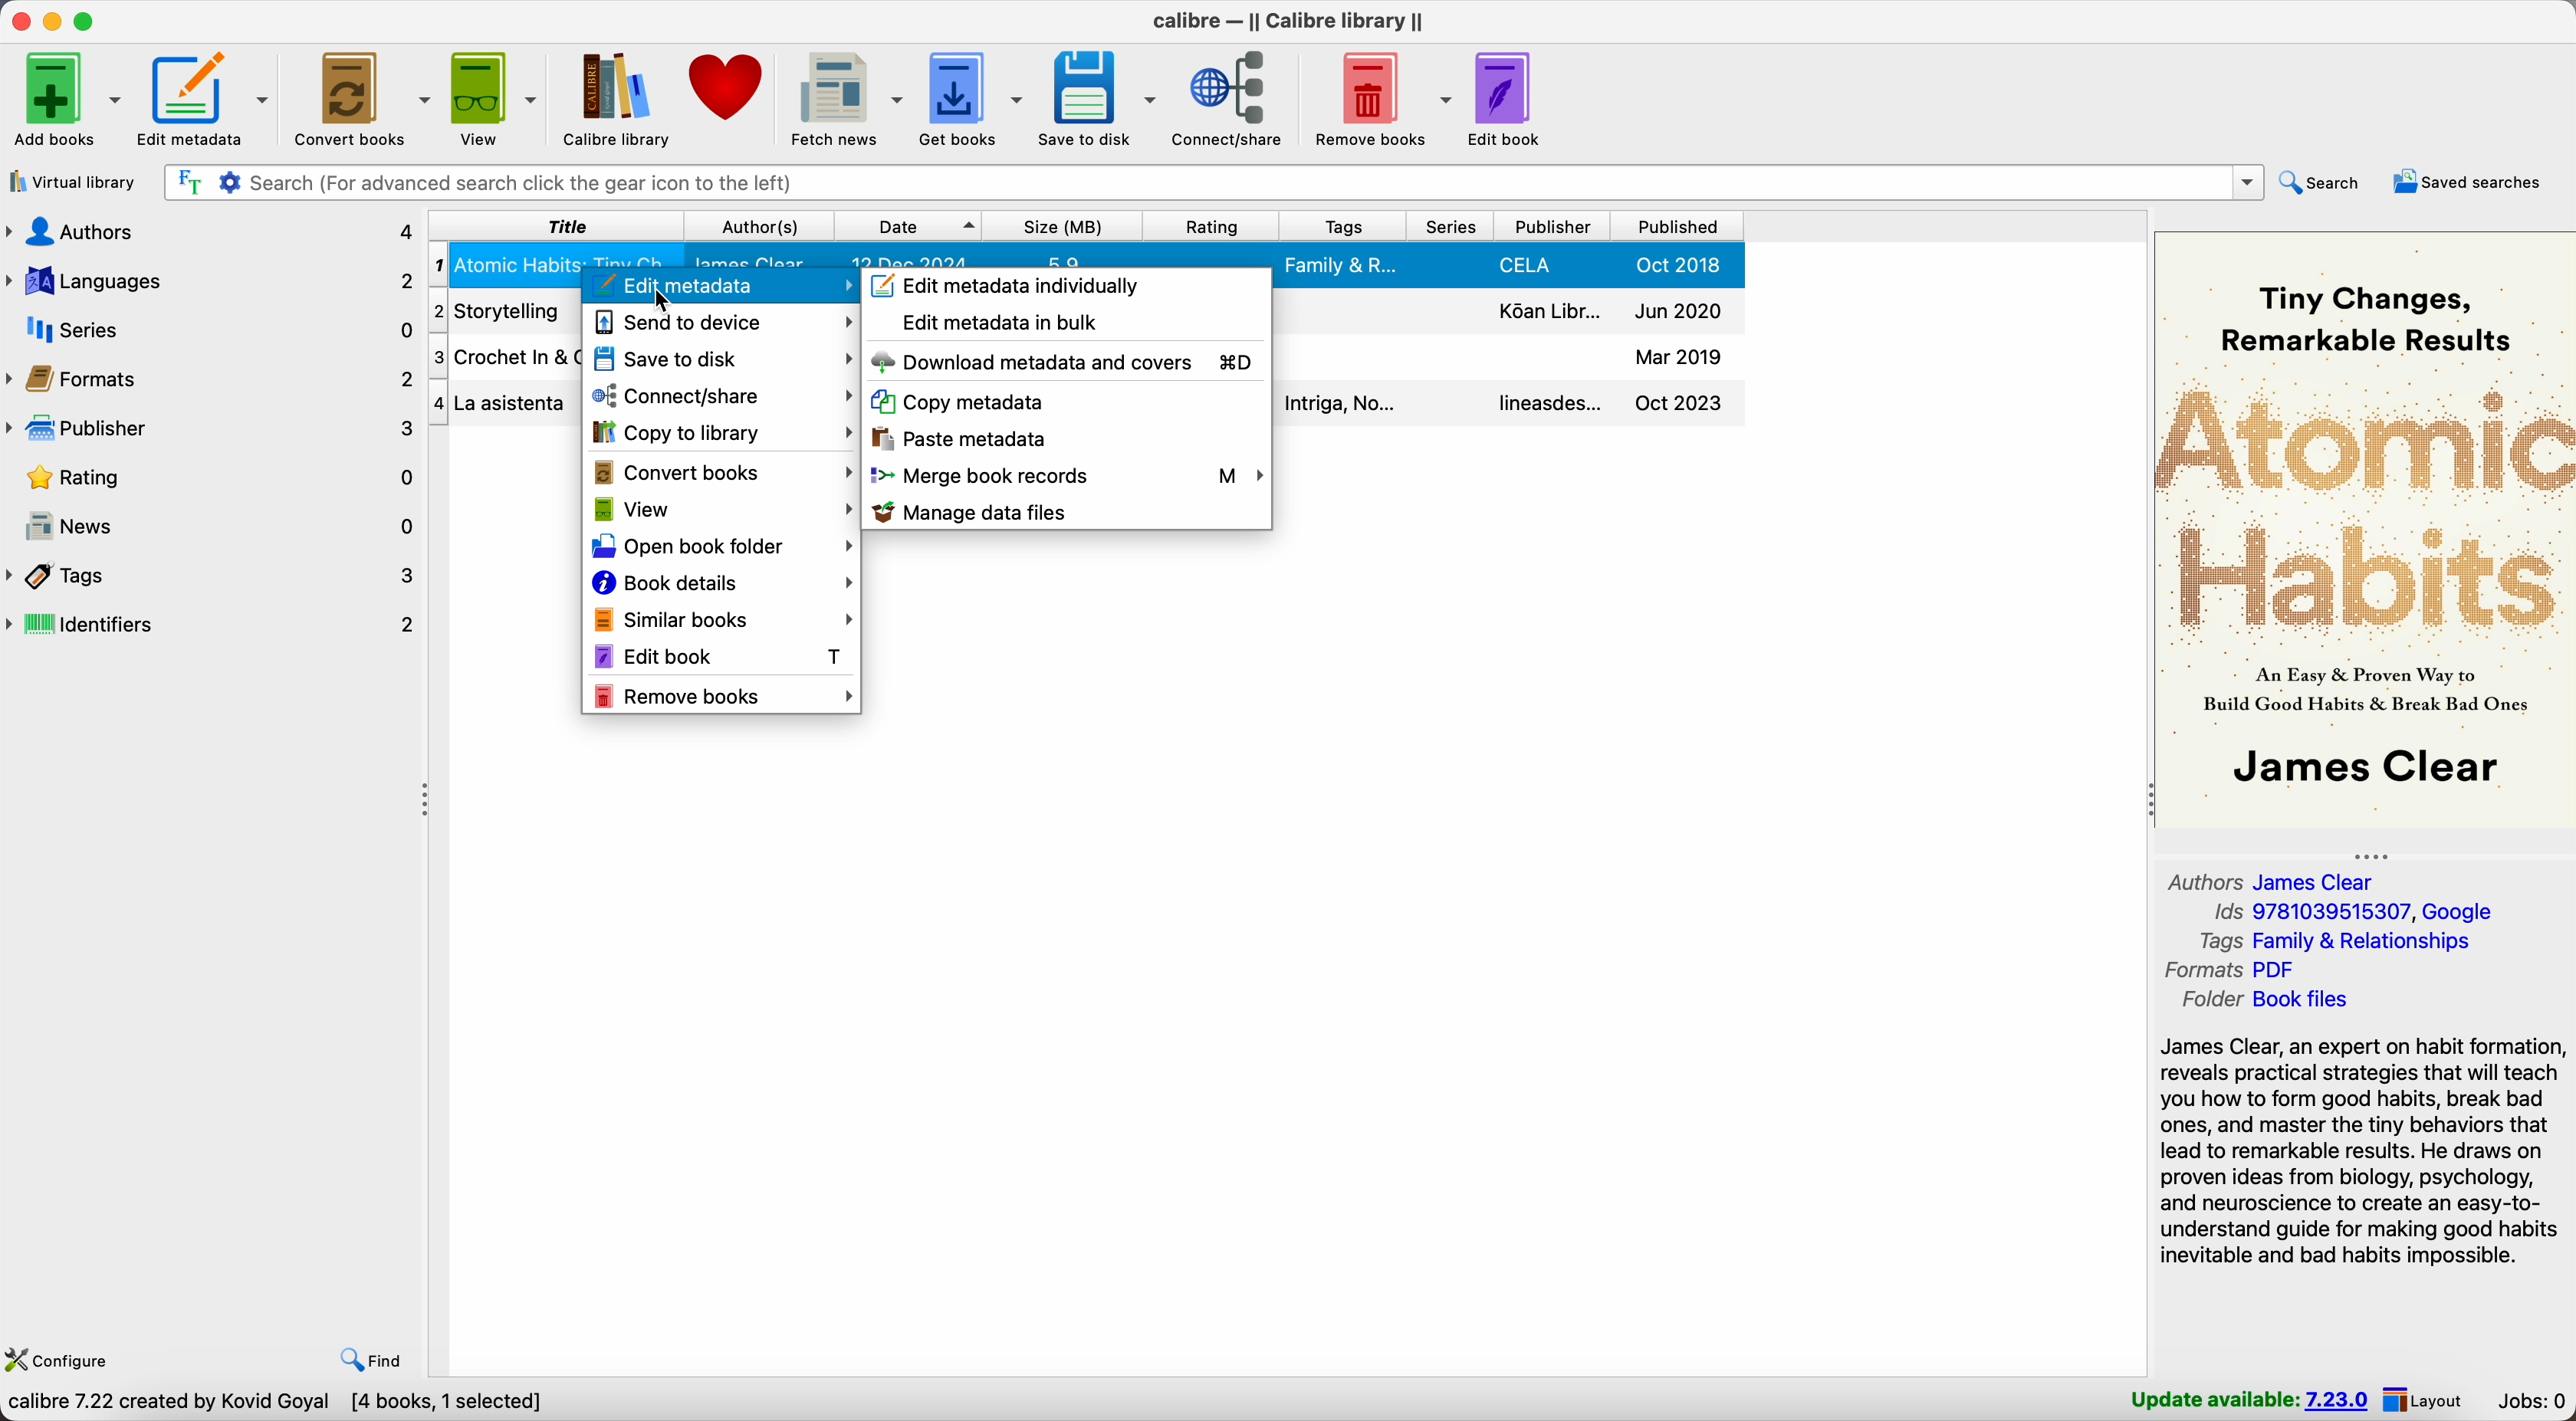 This screenshot has height=1421, width=2576. I want to click on add books, so click(64, 103).